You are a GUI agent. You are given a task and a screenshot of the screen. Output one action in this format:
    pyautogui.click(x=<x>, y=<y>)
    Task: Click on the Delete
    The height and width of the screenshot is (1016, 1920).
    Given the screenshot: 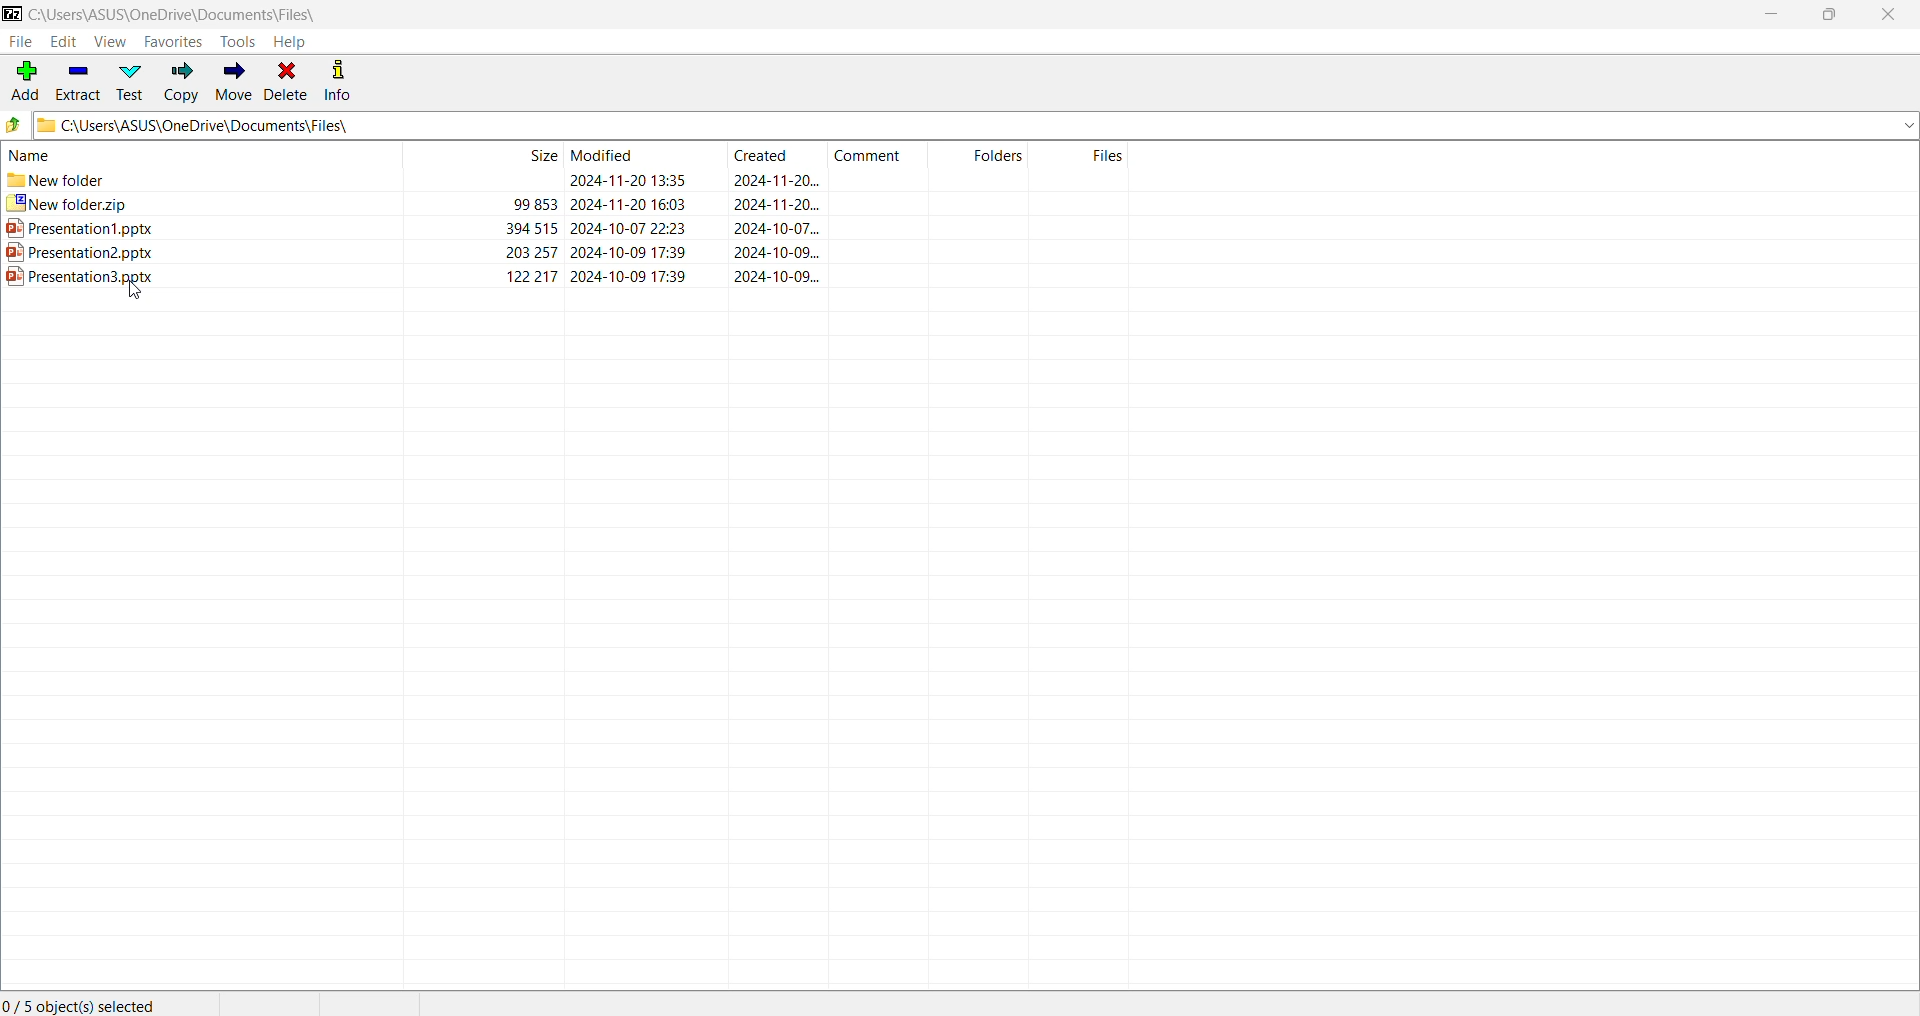 What is the action you would take?
    pyautogui.click(x=288, y=82)
    